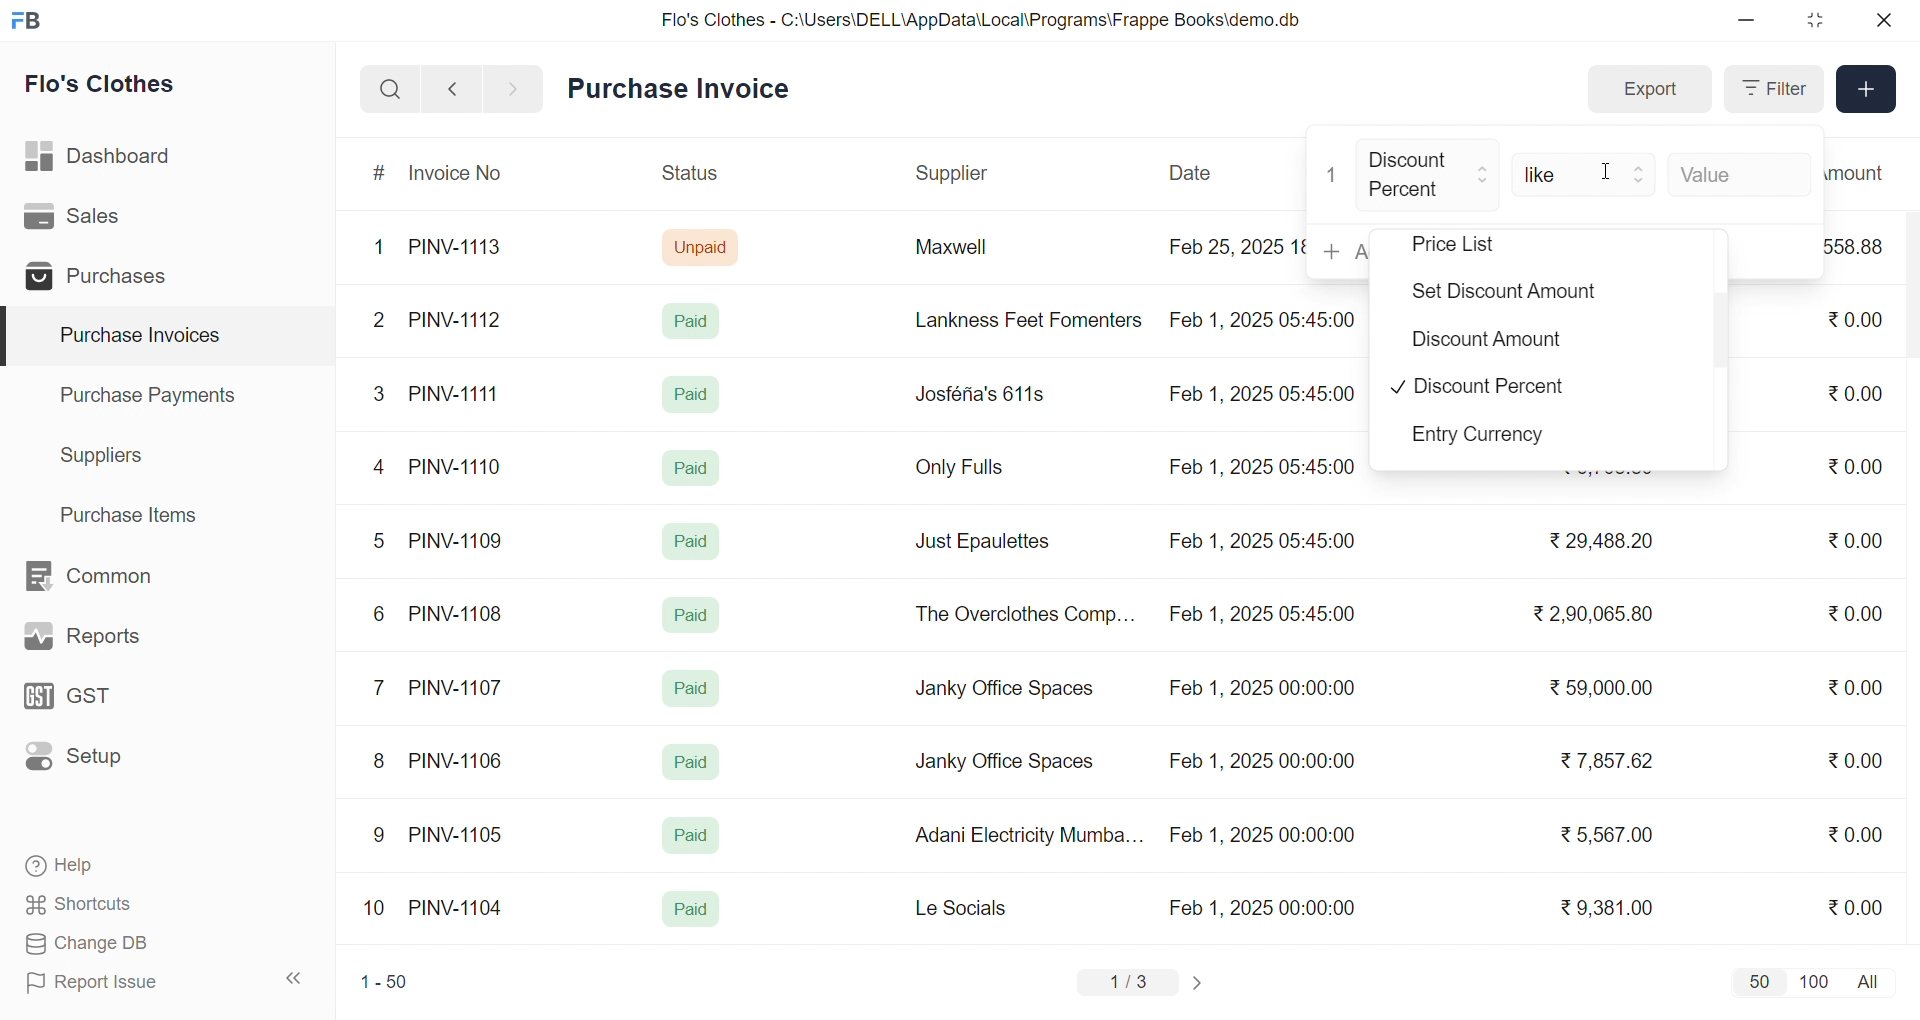  What do you see at coordinates (126, 905) in the screenshot?
I see `Shortcuts` at bounding box center [126, 905].